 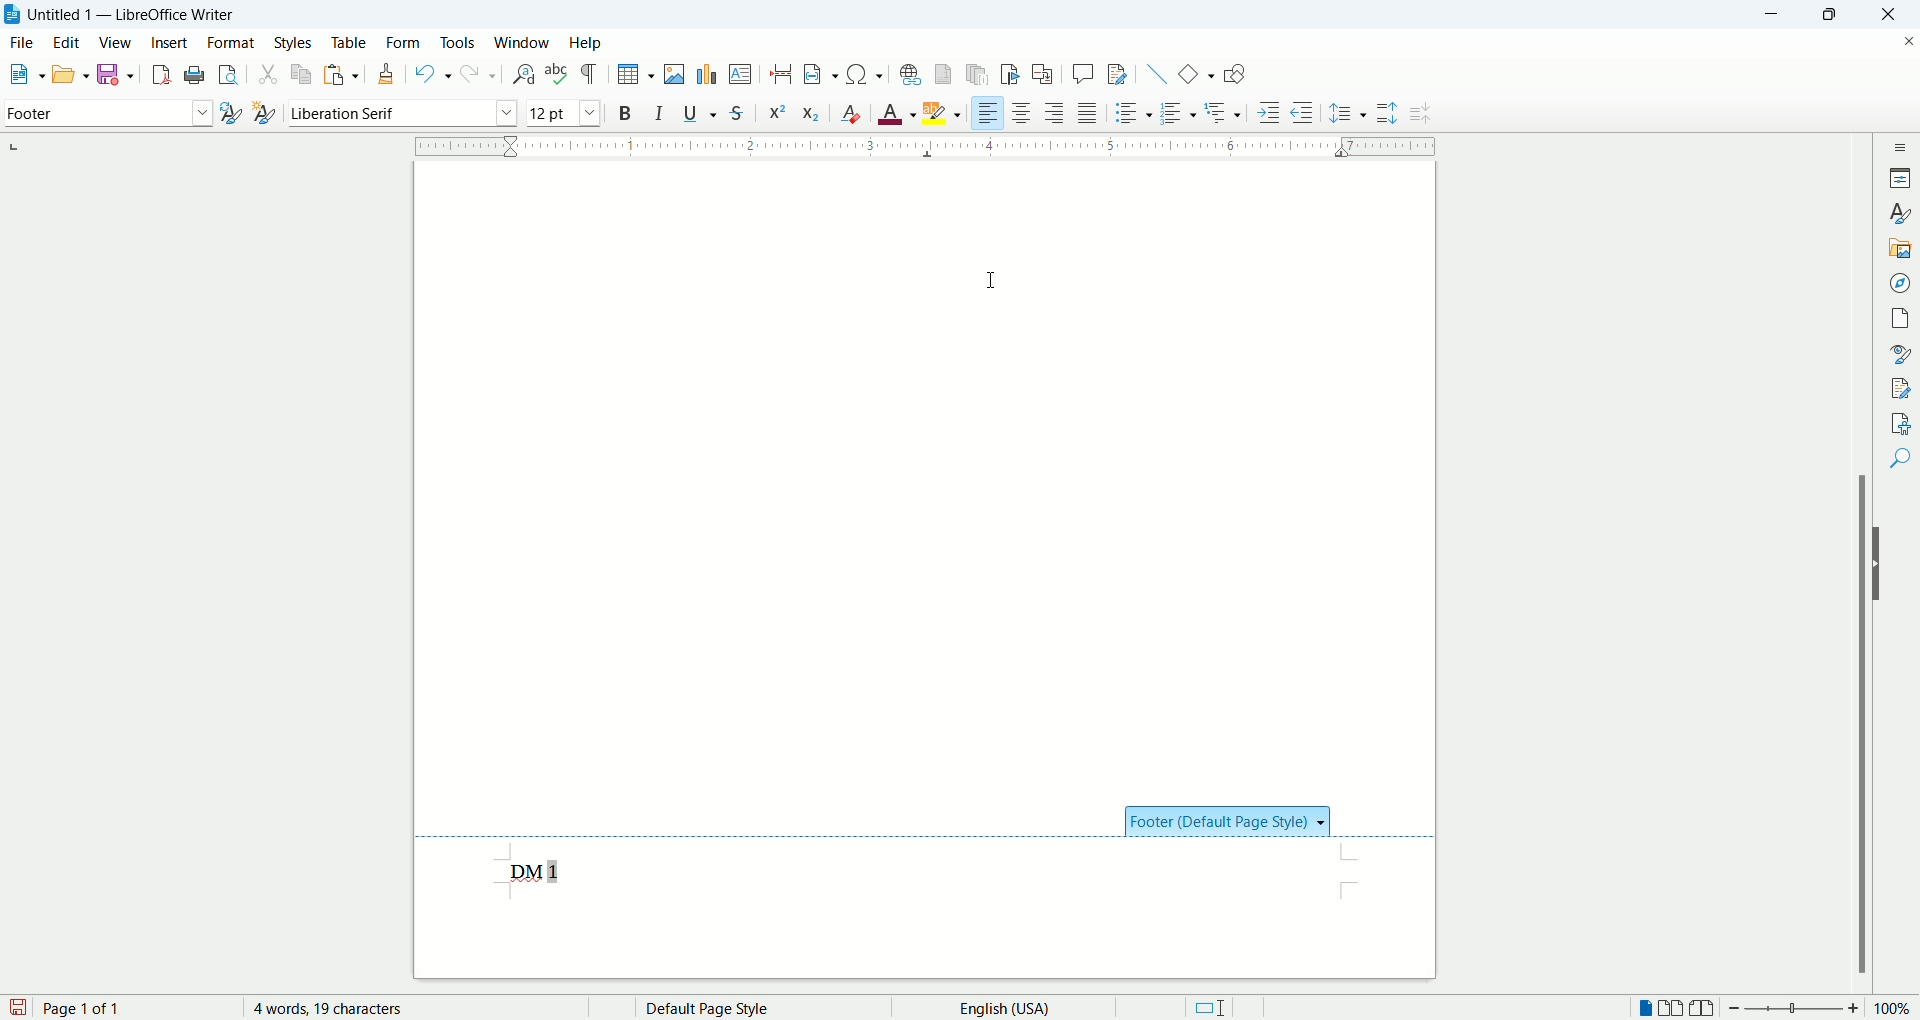 I want to click on underline, so click(x=703, y=113).